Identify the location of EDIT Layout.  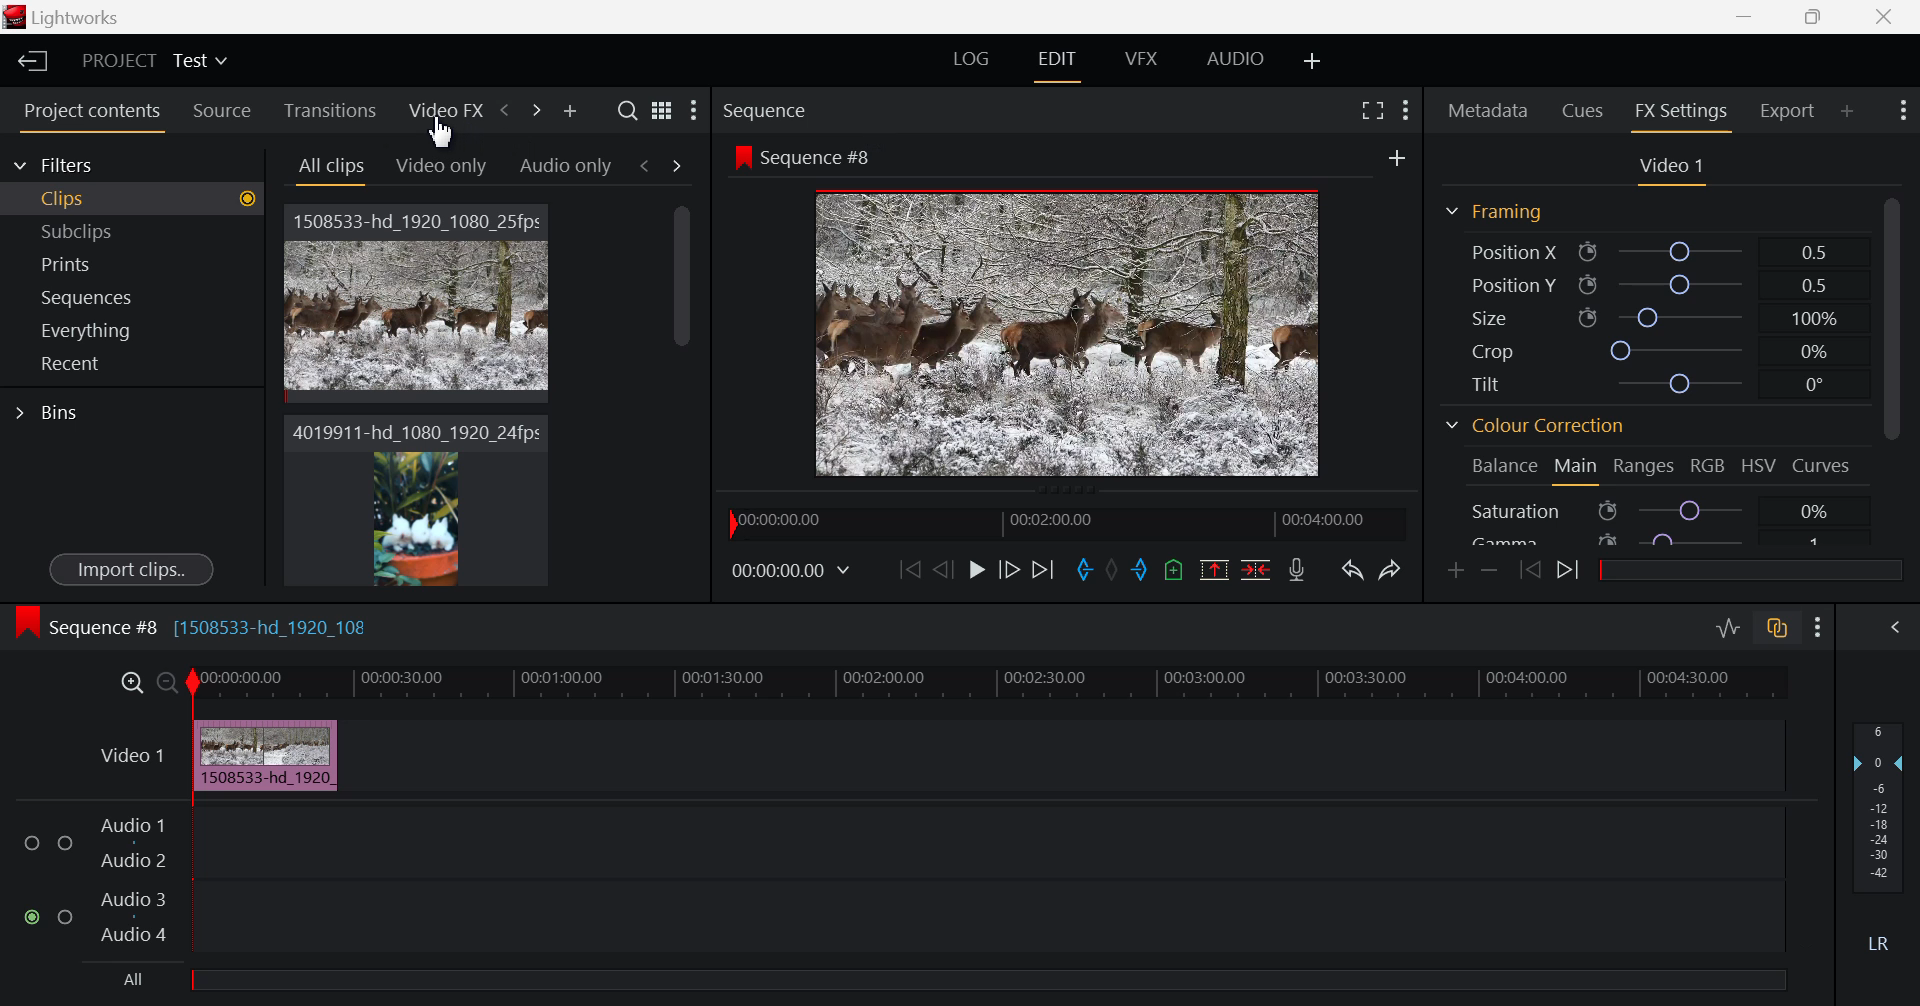
(1060, 67).